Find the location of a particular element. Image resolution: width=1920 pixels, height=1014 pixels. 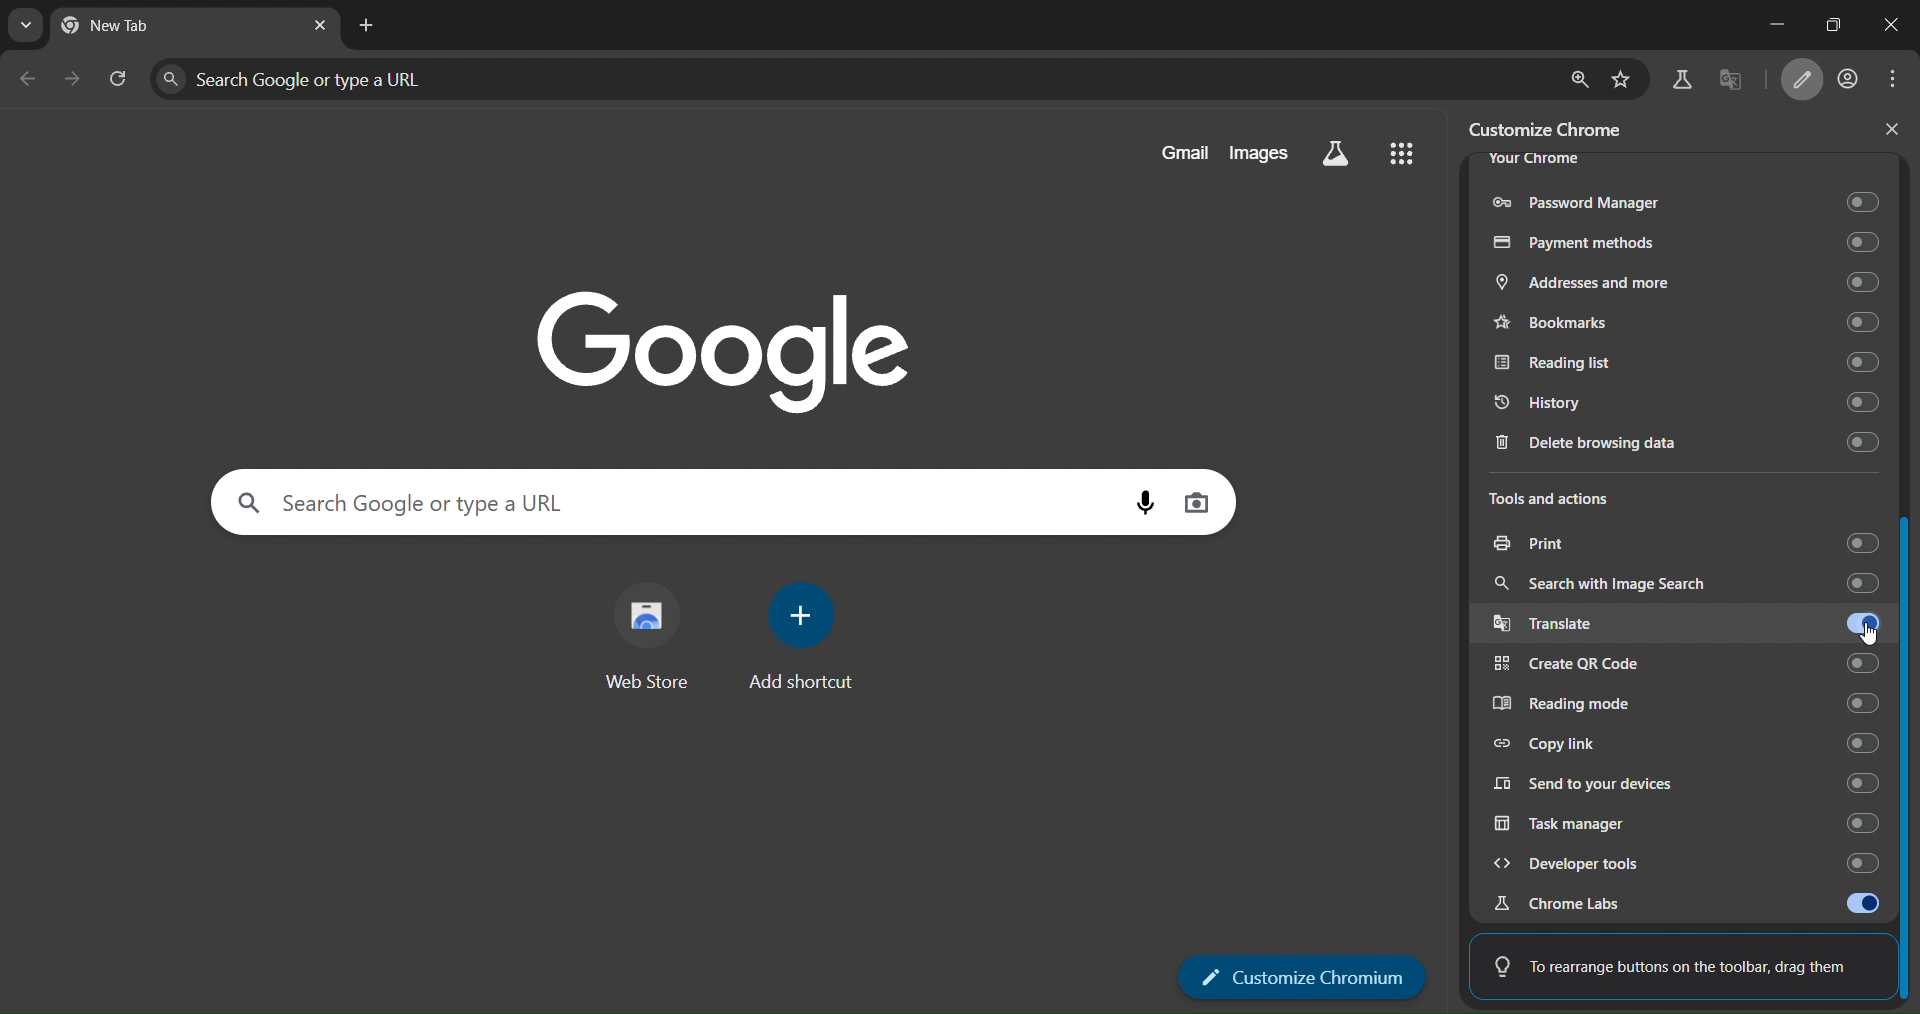

account is located at coordinates (1850, 77).